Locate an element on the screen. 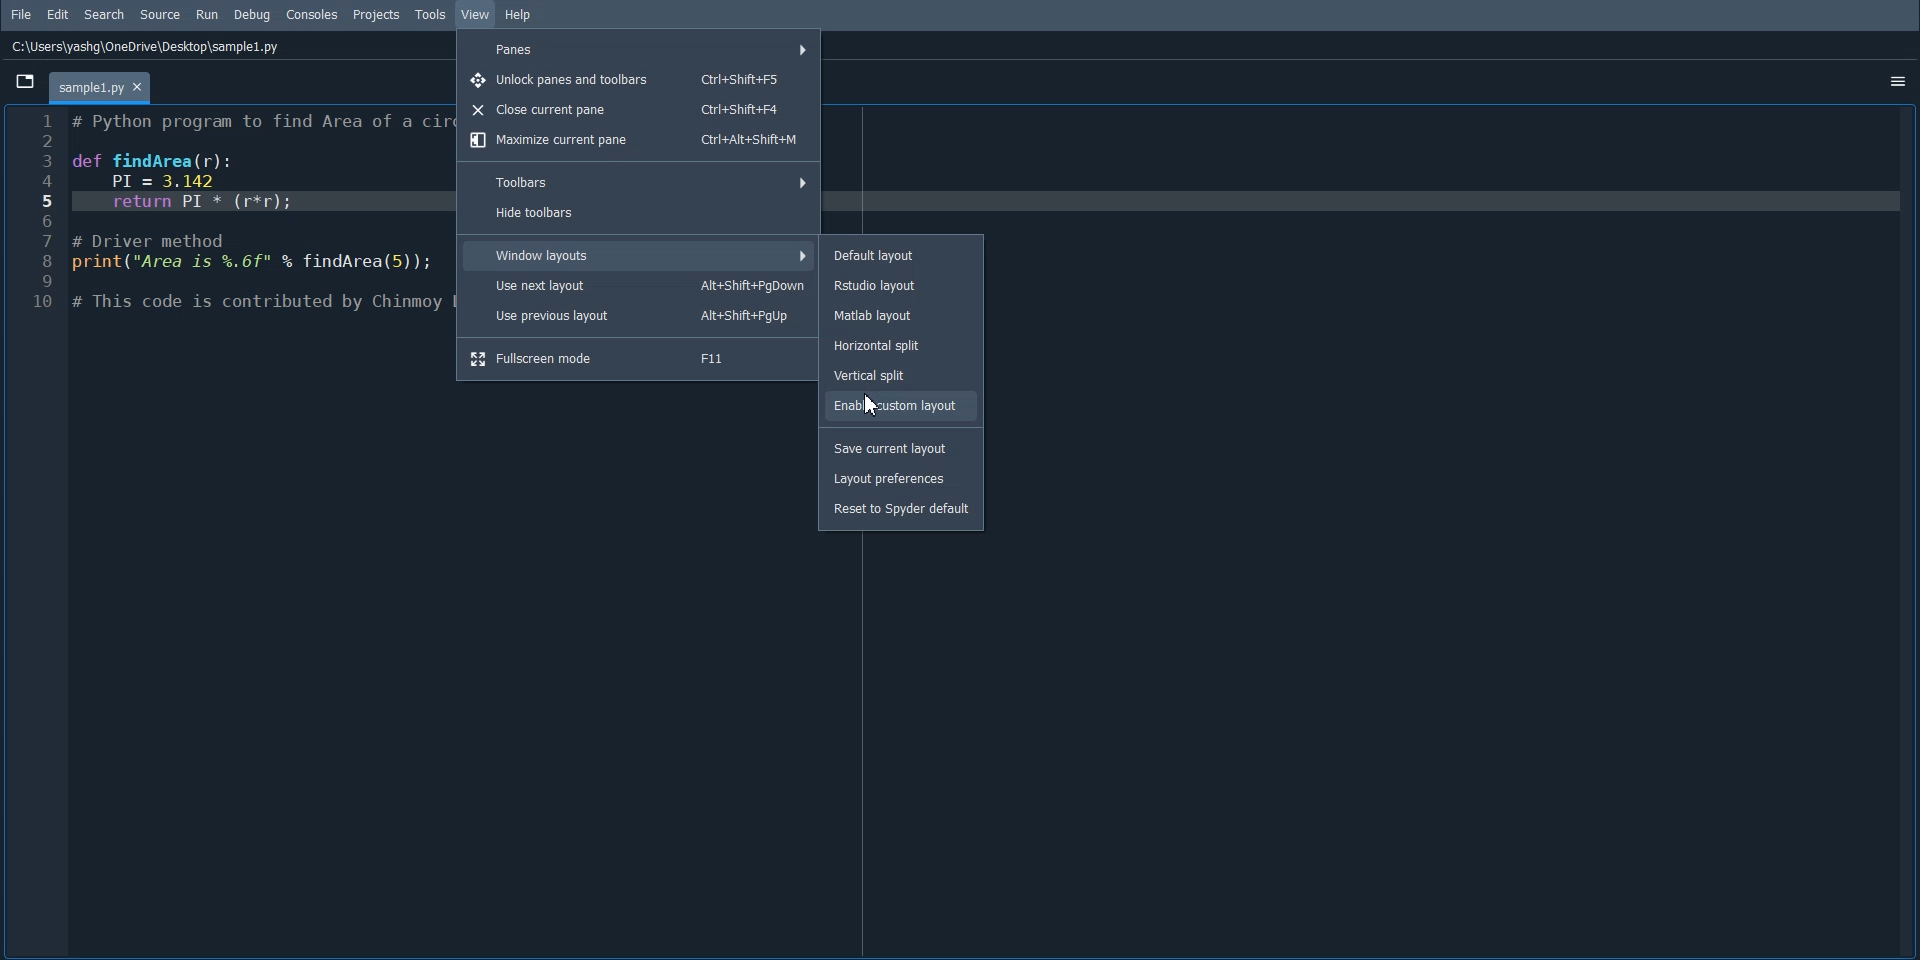 The height and width of the screenshot is (960, 1920). Hide toolbars is located at coordinates (638, 214).